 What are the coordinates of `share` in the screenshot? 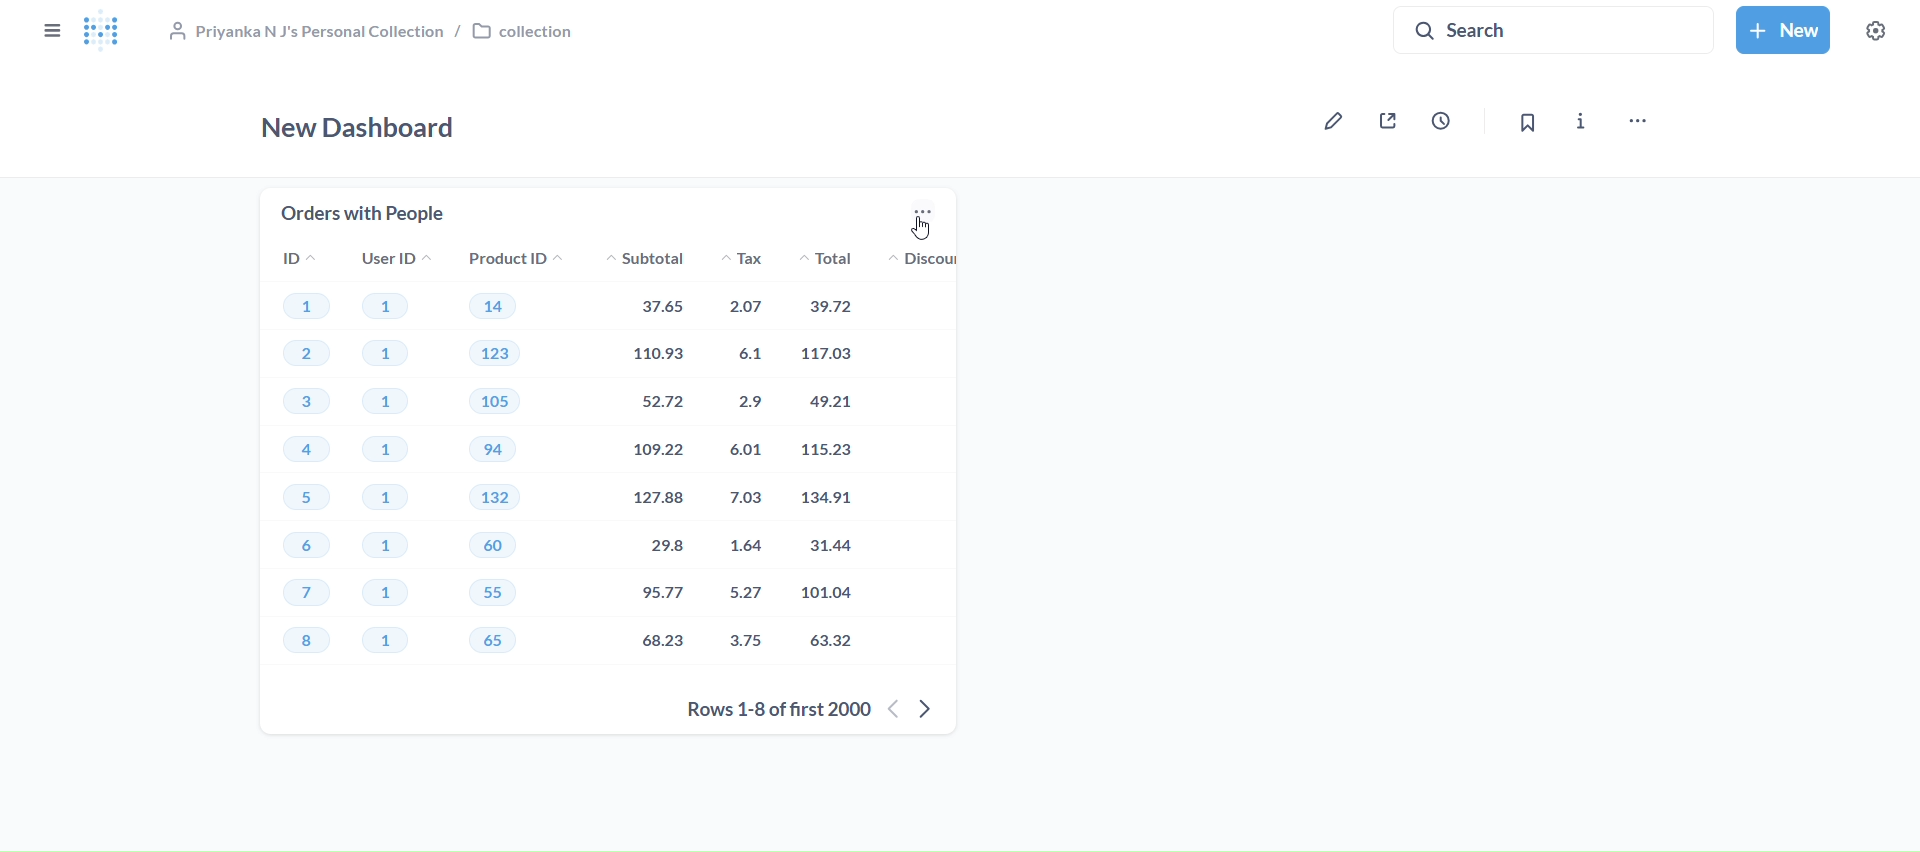 It's located at (1389, 121).